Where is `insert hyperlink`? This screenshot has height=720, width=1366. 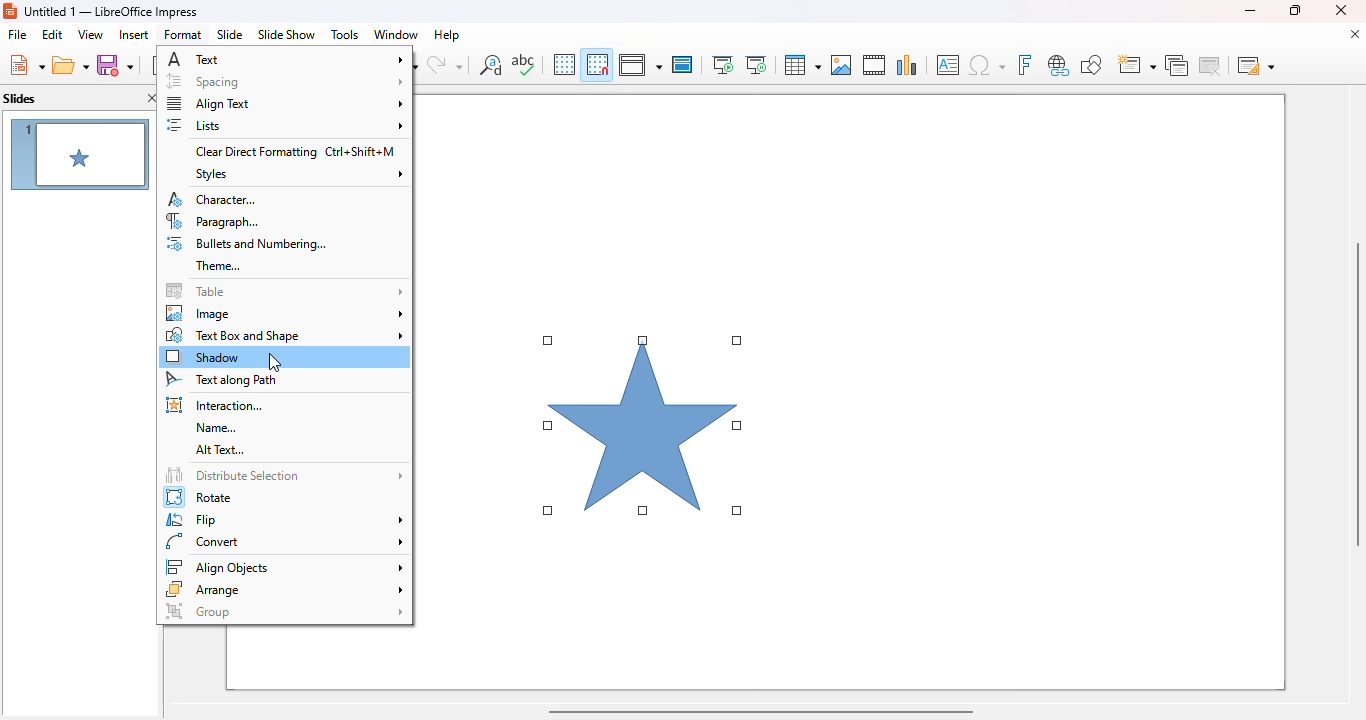 insert hyperlink is located at coordinates (1059, 65).